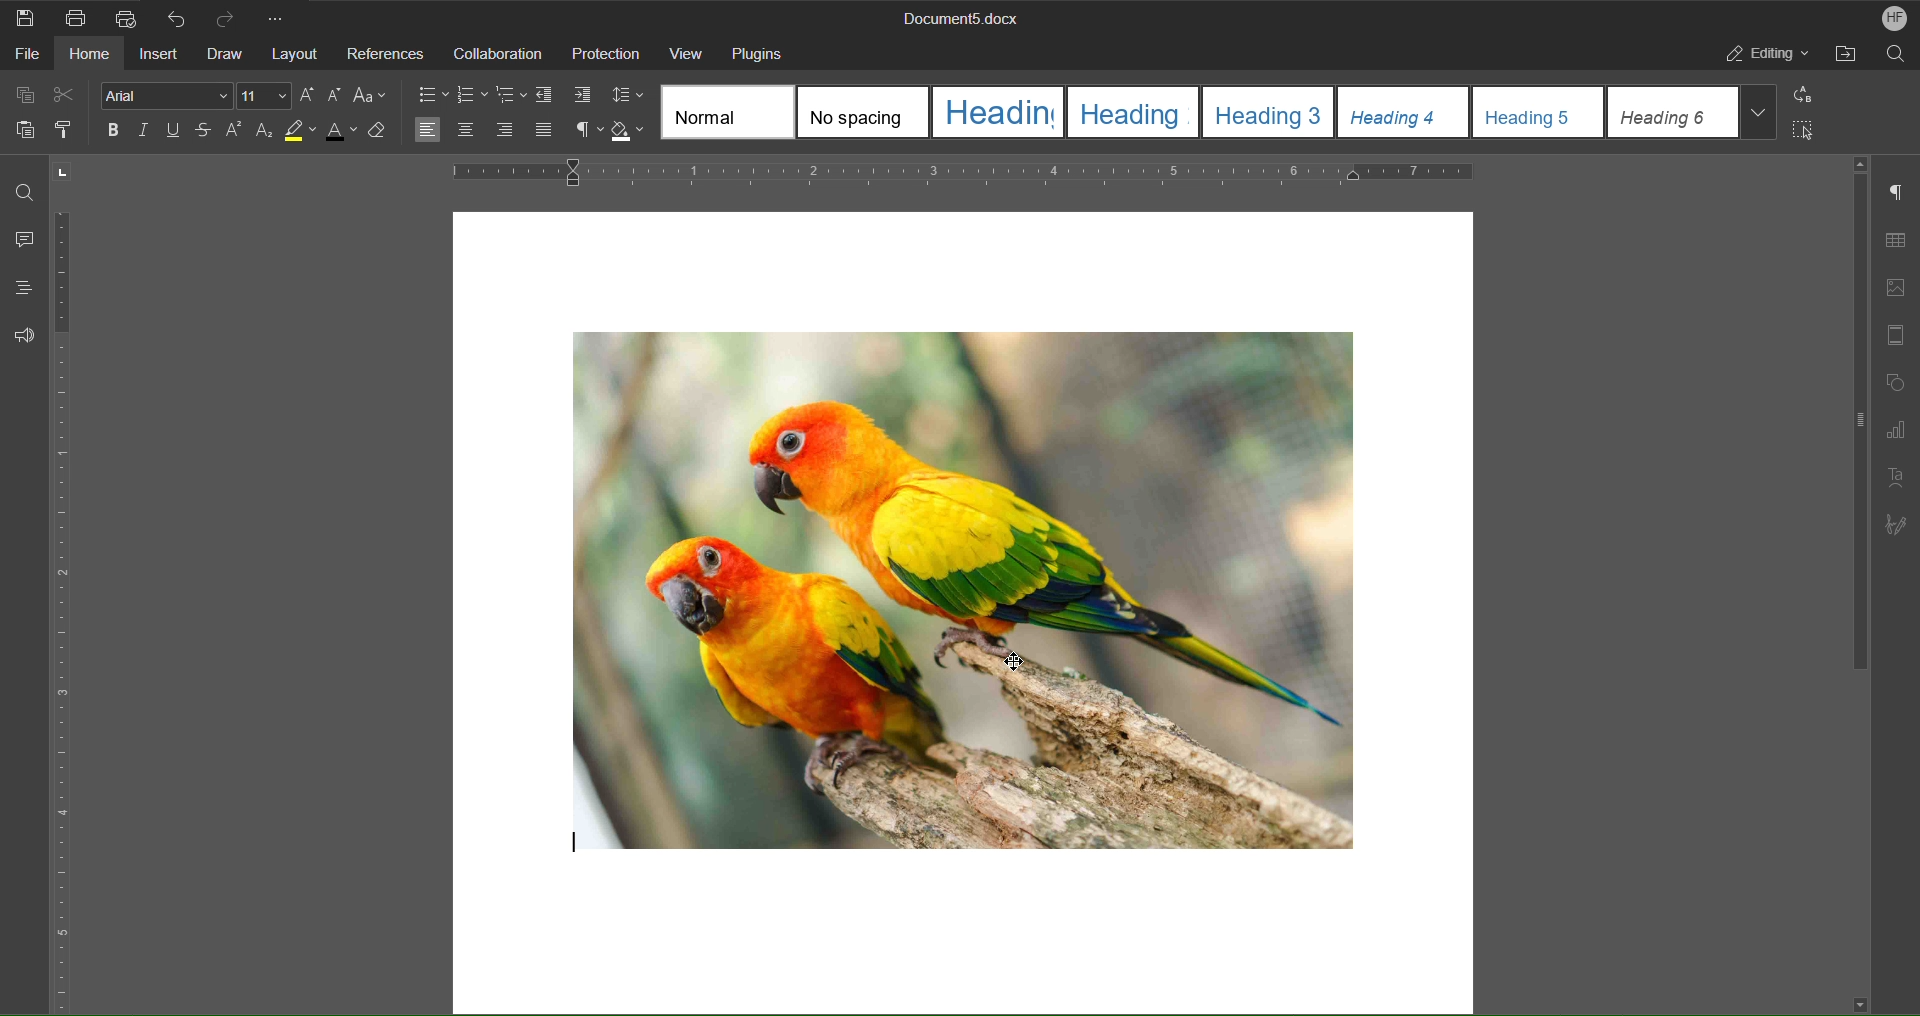  What do you see at coordinates (373, 96) in the screenshot?
I see `Text Case` at bounding box center [373, 96].